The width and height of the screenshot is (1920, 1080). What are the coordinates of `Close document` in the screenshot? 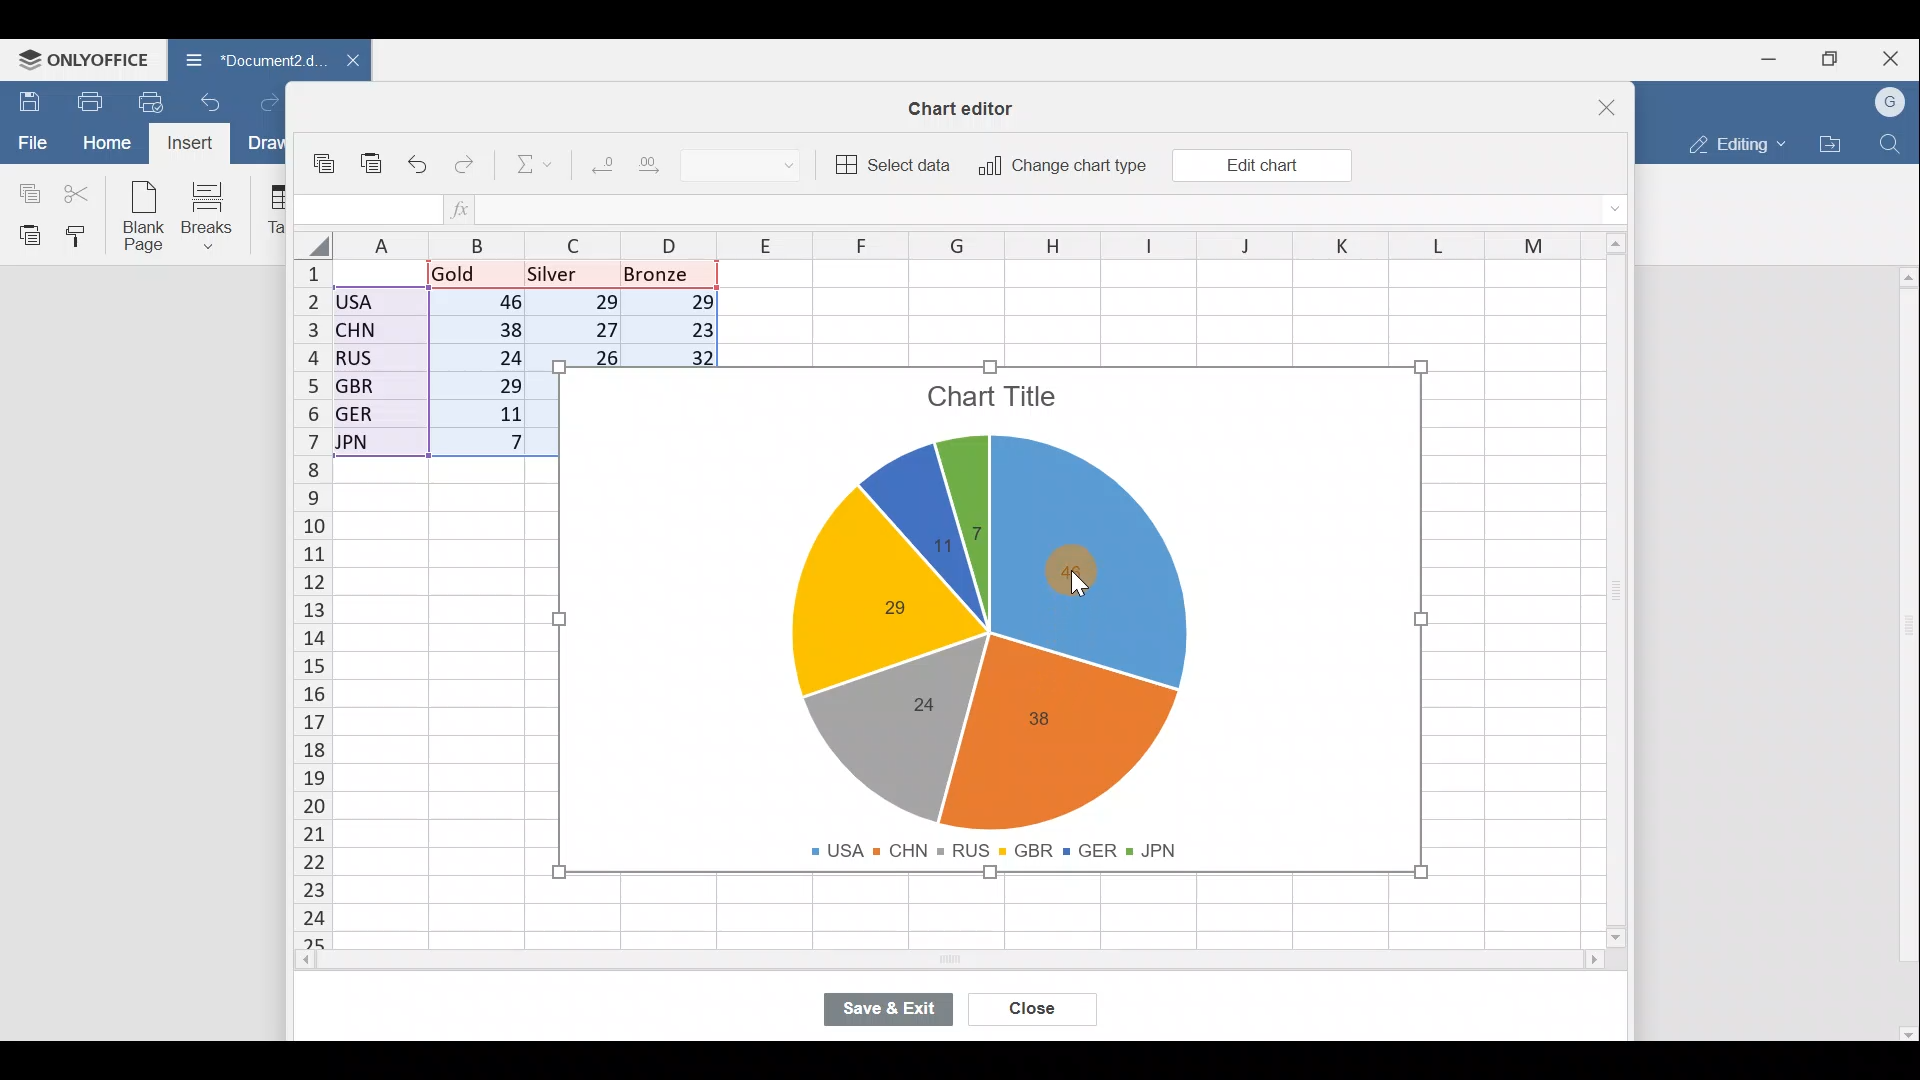 It's located at (349, 62).